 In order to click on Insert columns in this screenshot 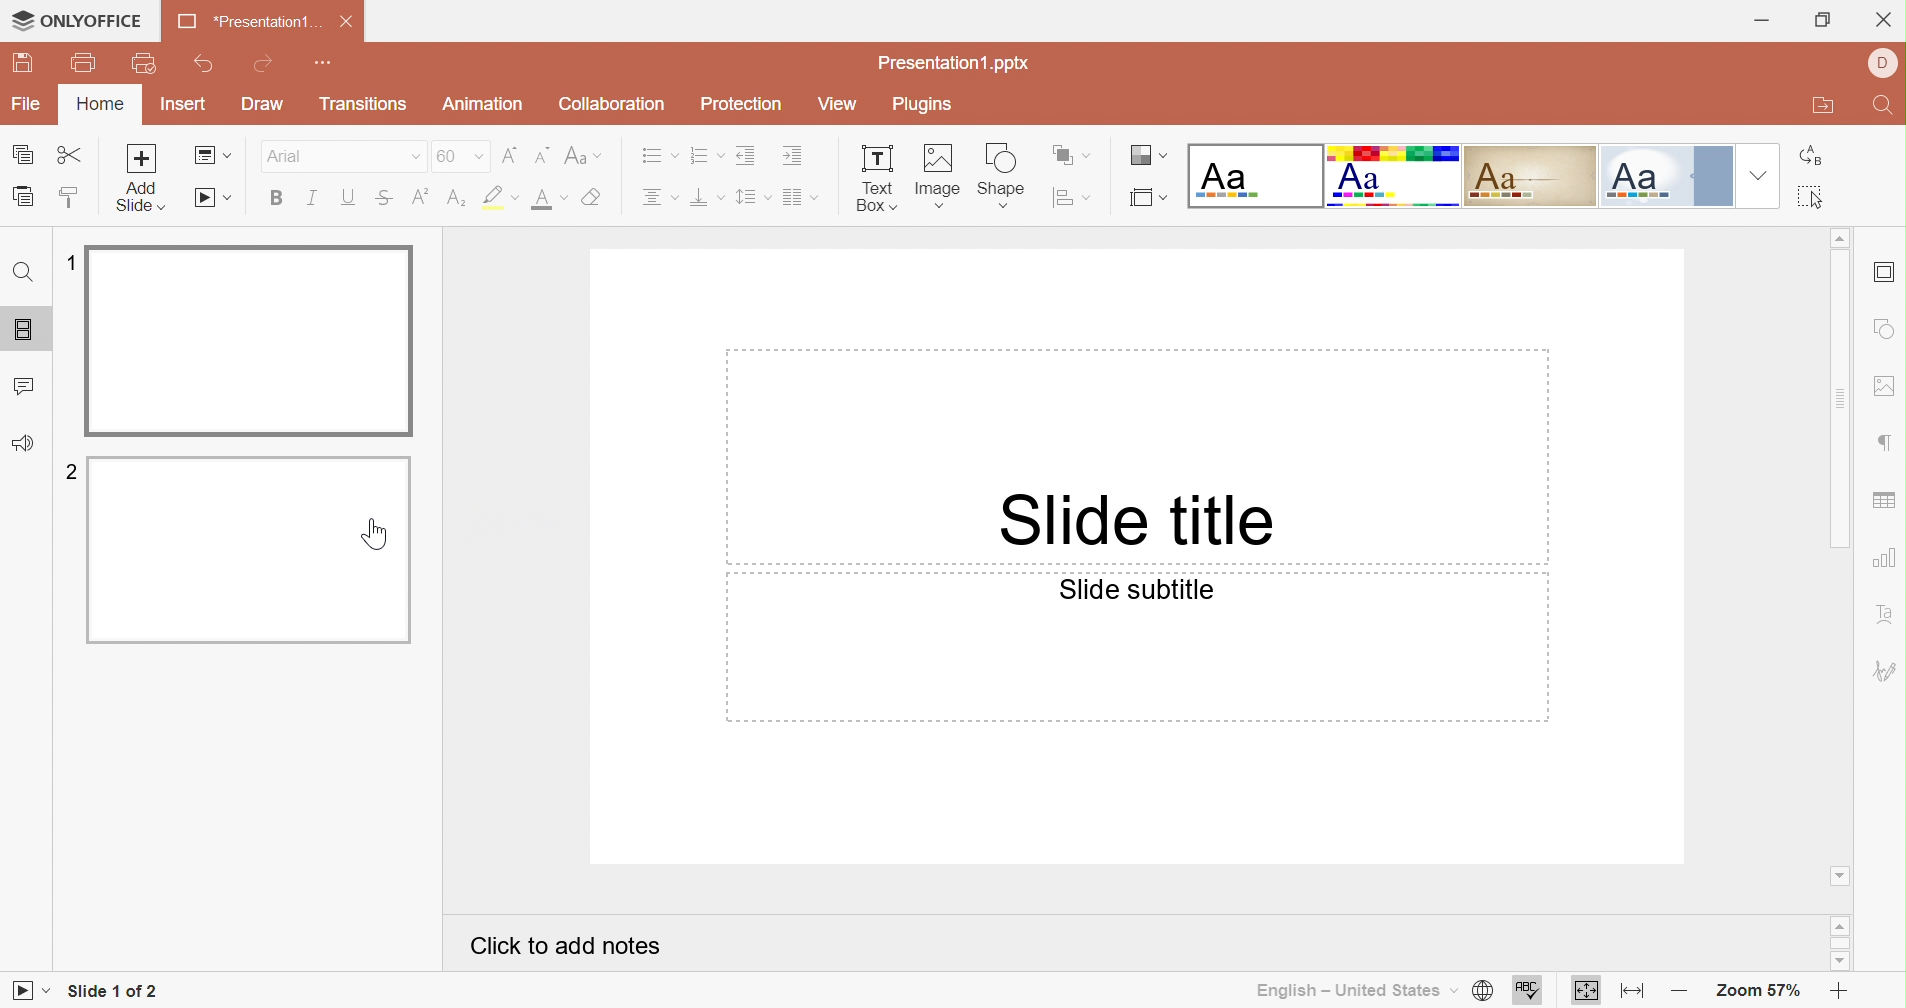, I will do `click(800, 198)`.